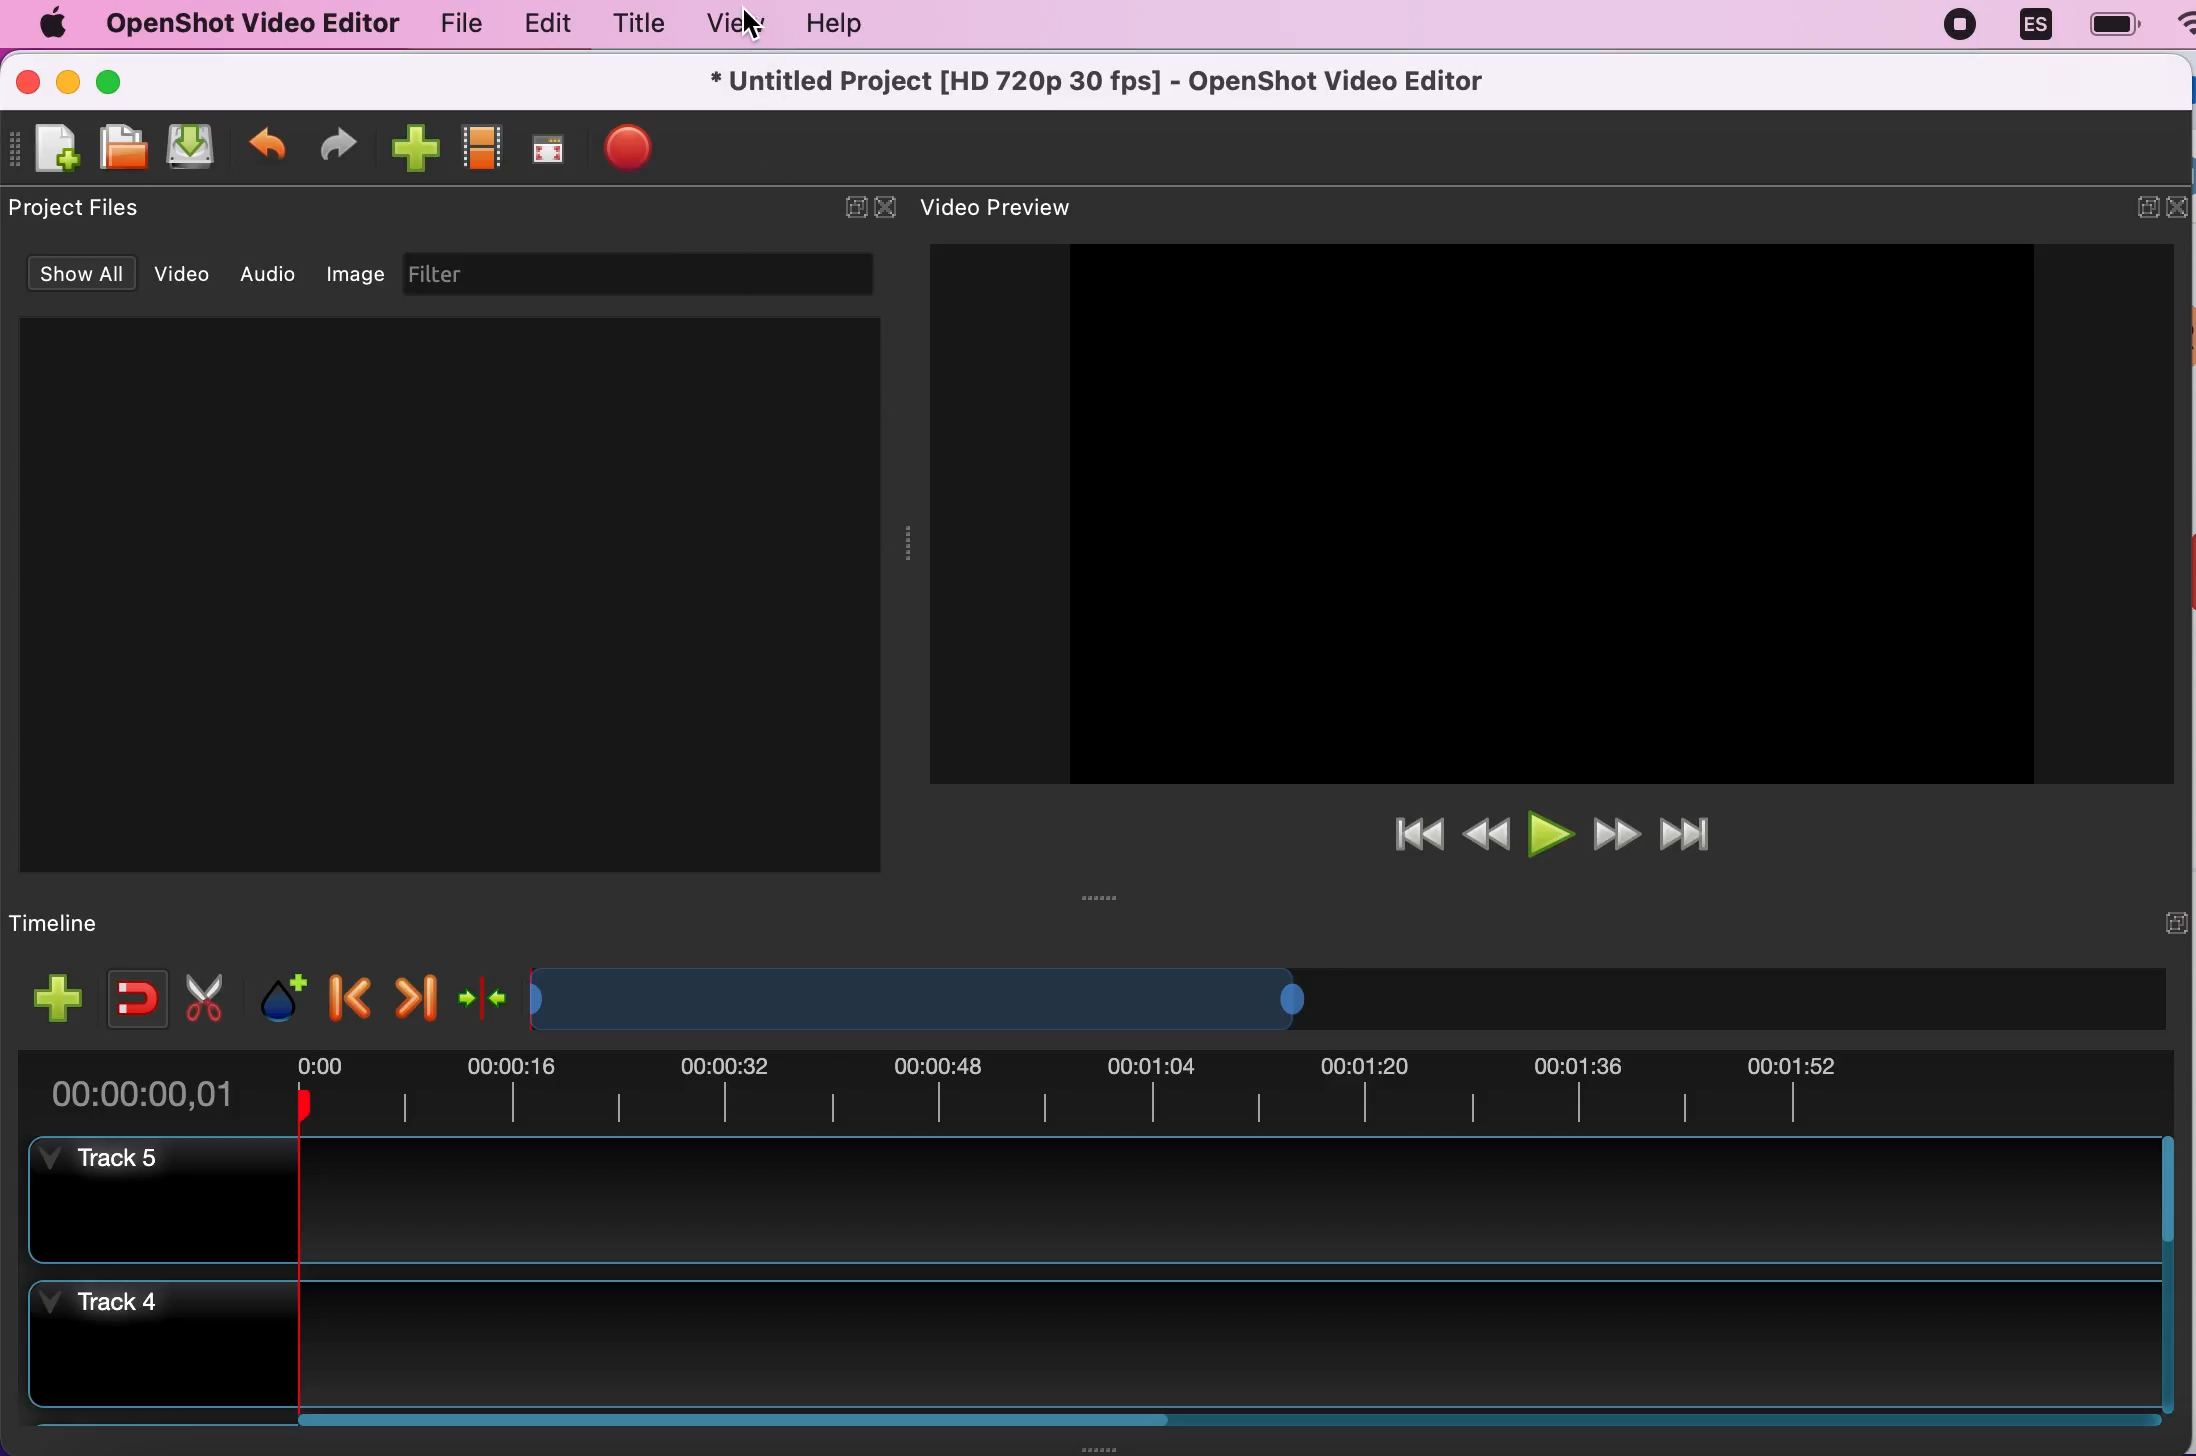 The width and height of the screenshot is (2196, 1456). I want to click on play, so click(1552, 831).